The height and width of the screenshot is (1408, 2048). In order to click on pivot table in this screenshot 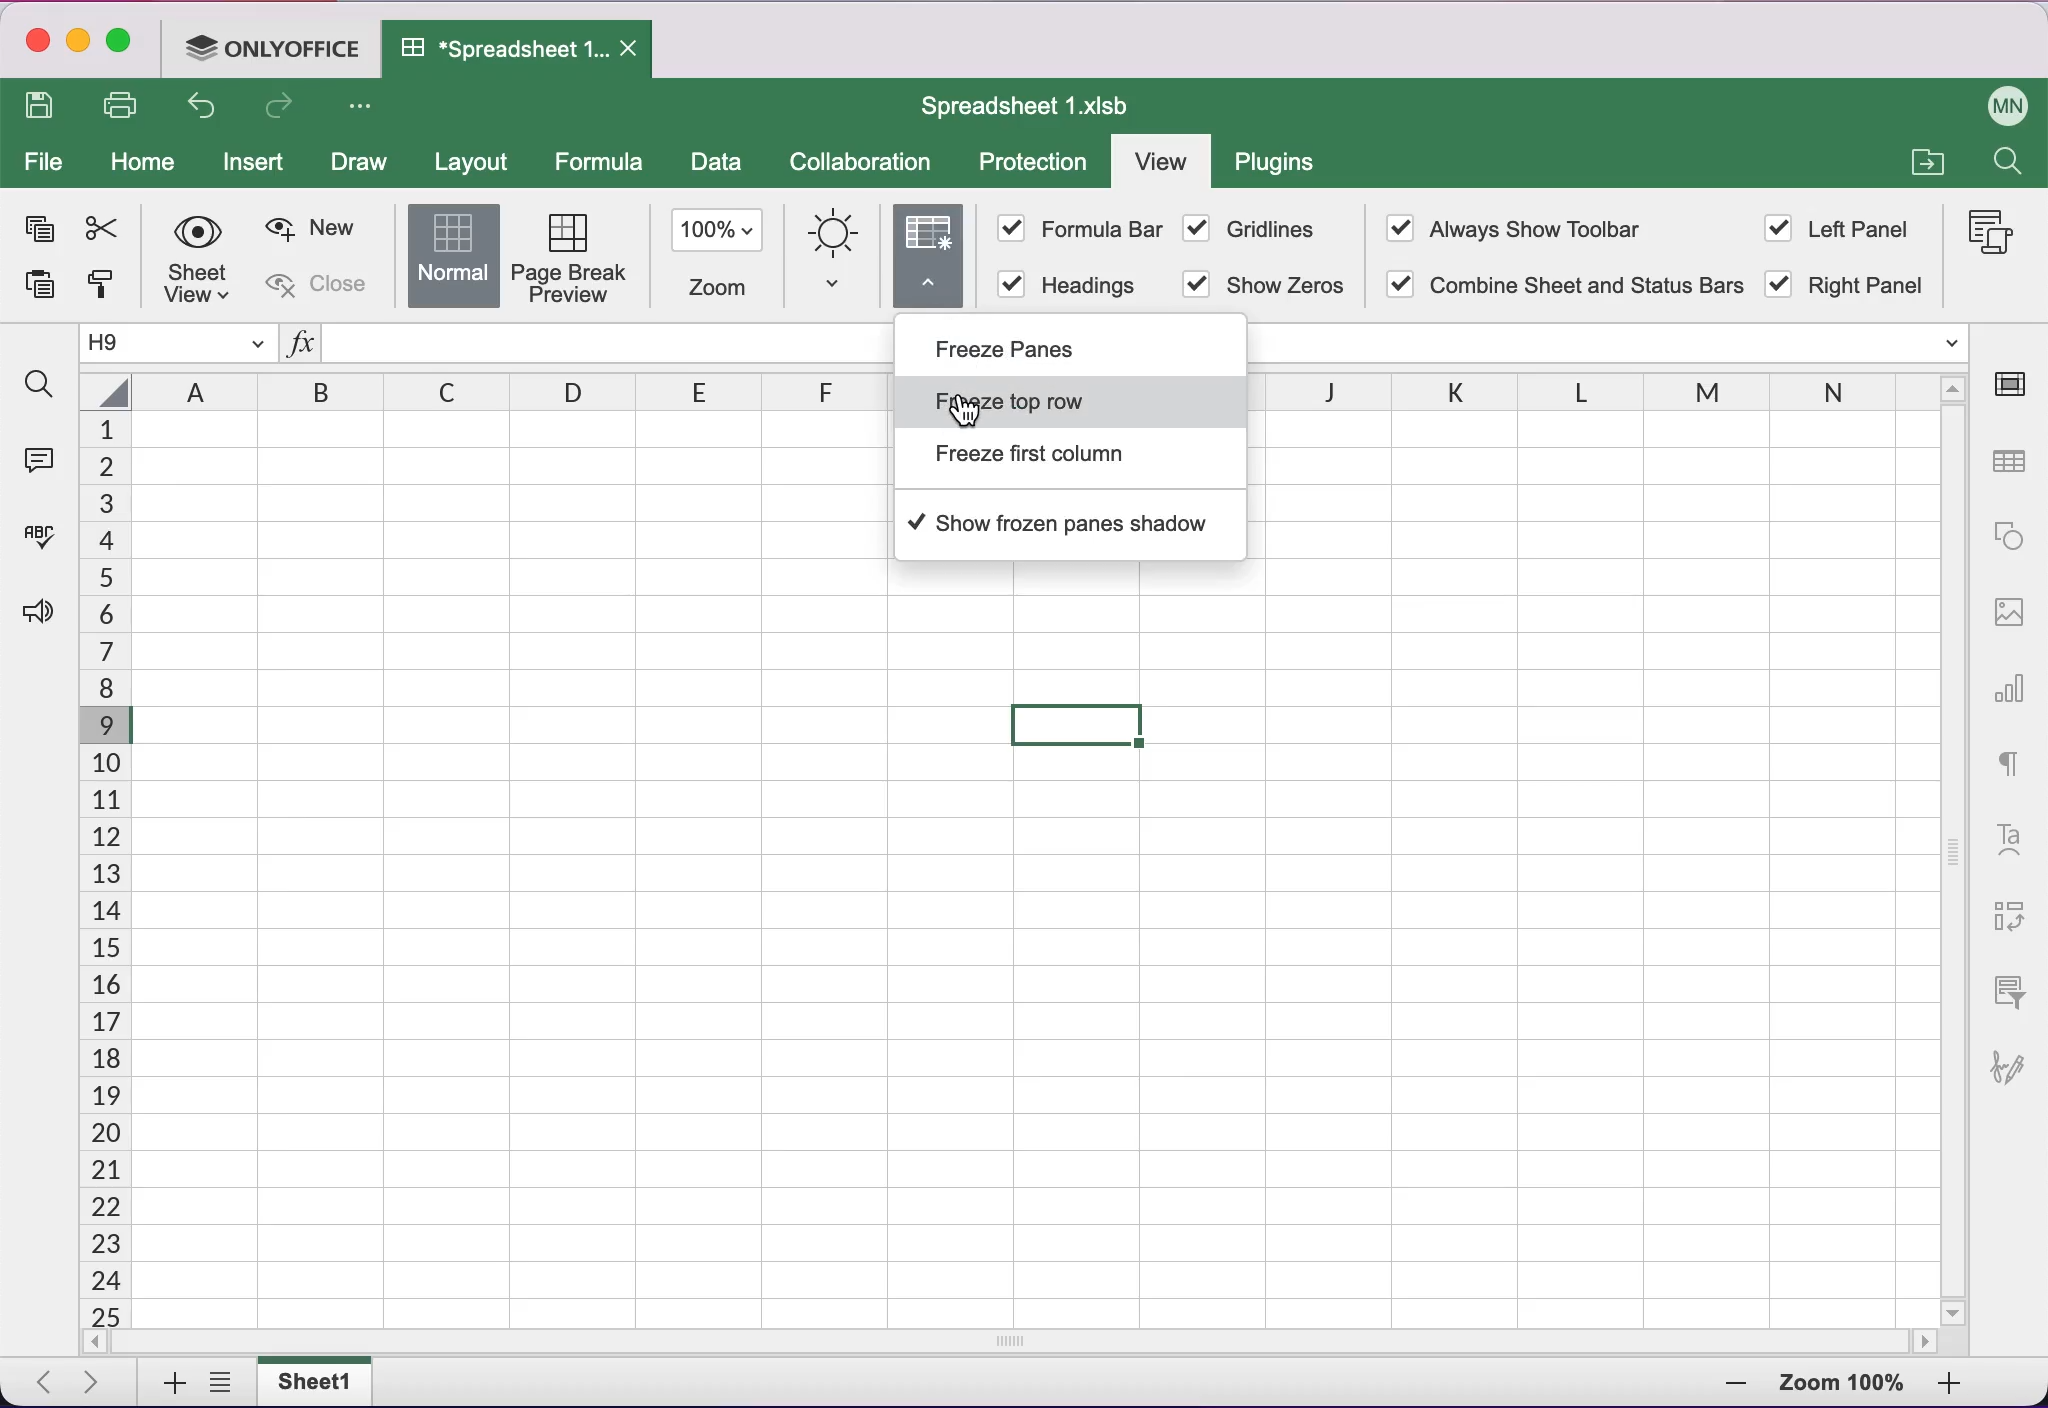, I will do `click(2015, 908)`.